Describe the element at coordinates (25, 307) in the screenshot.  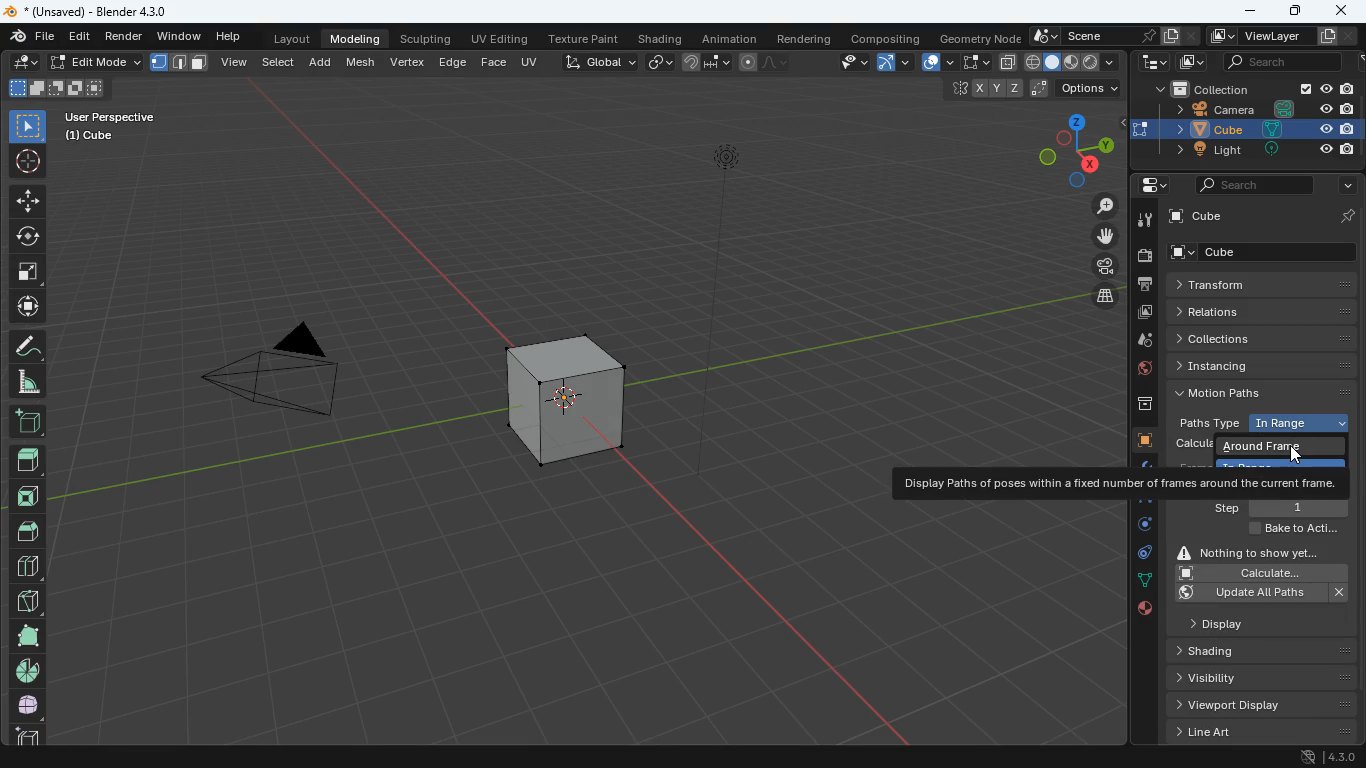
I see `move` at that location.